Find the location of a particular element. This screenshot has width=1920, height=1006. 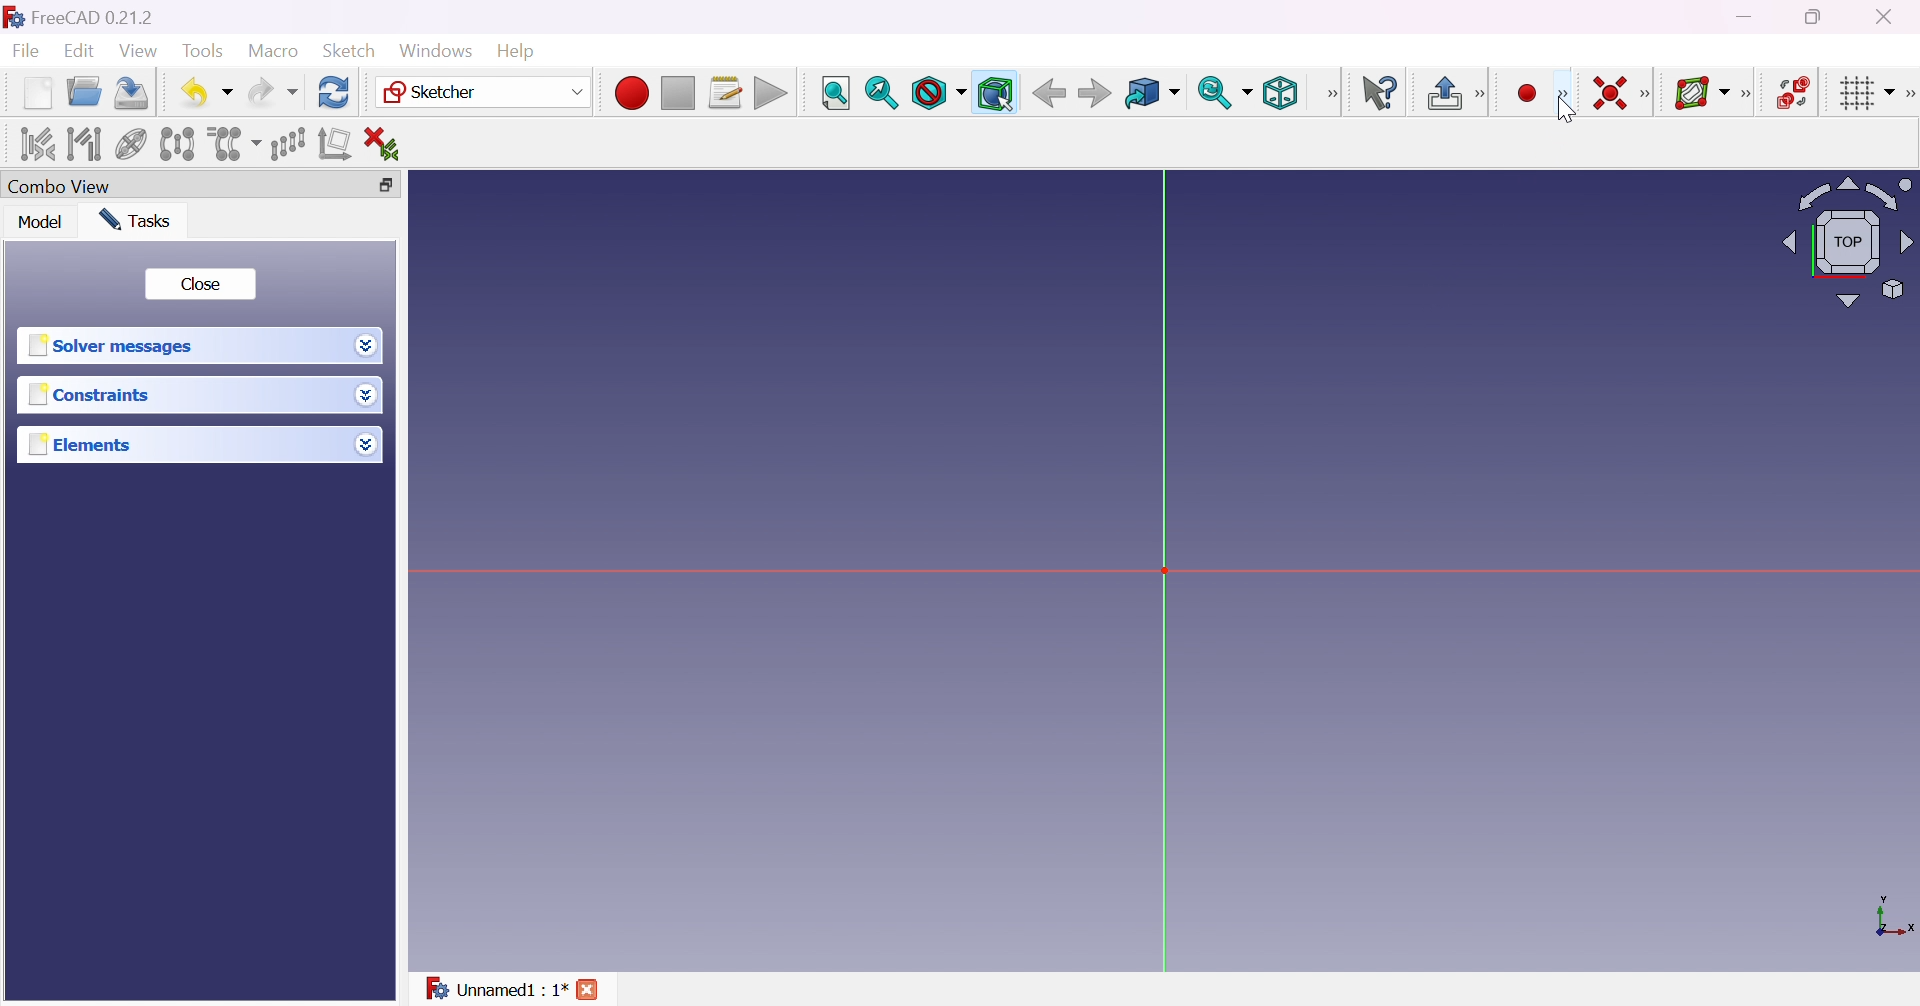

Leave sketch is located at coordinates (1456, 93).